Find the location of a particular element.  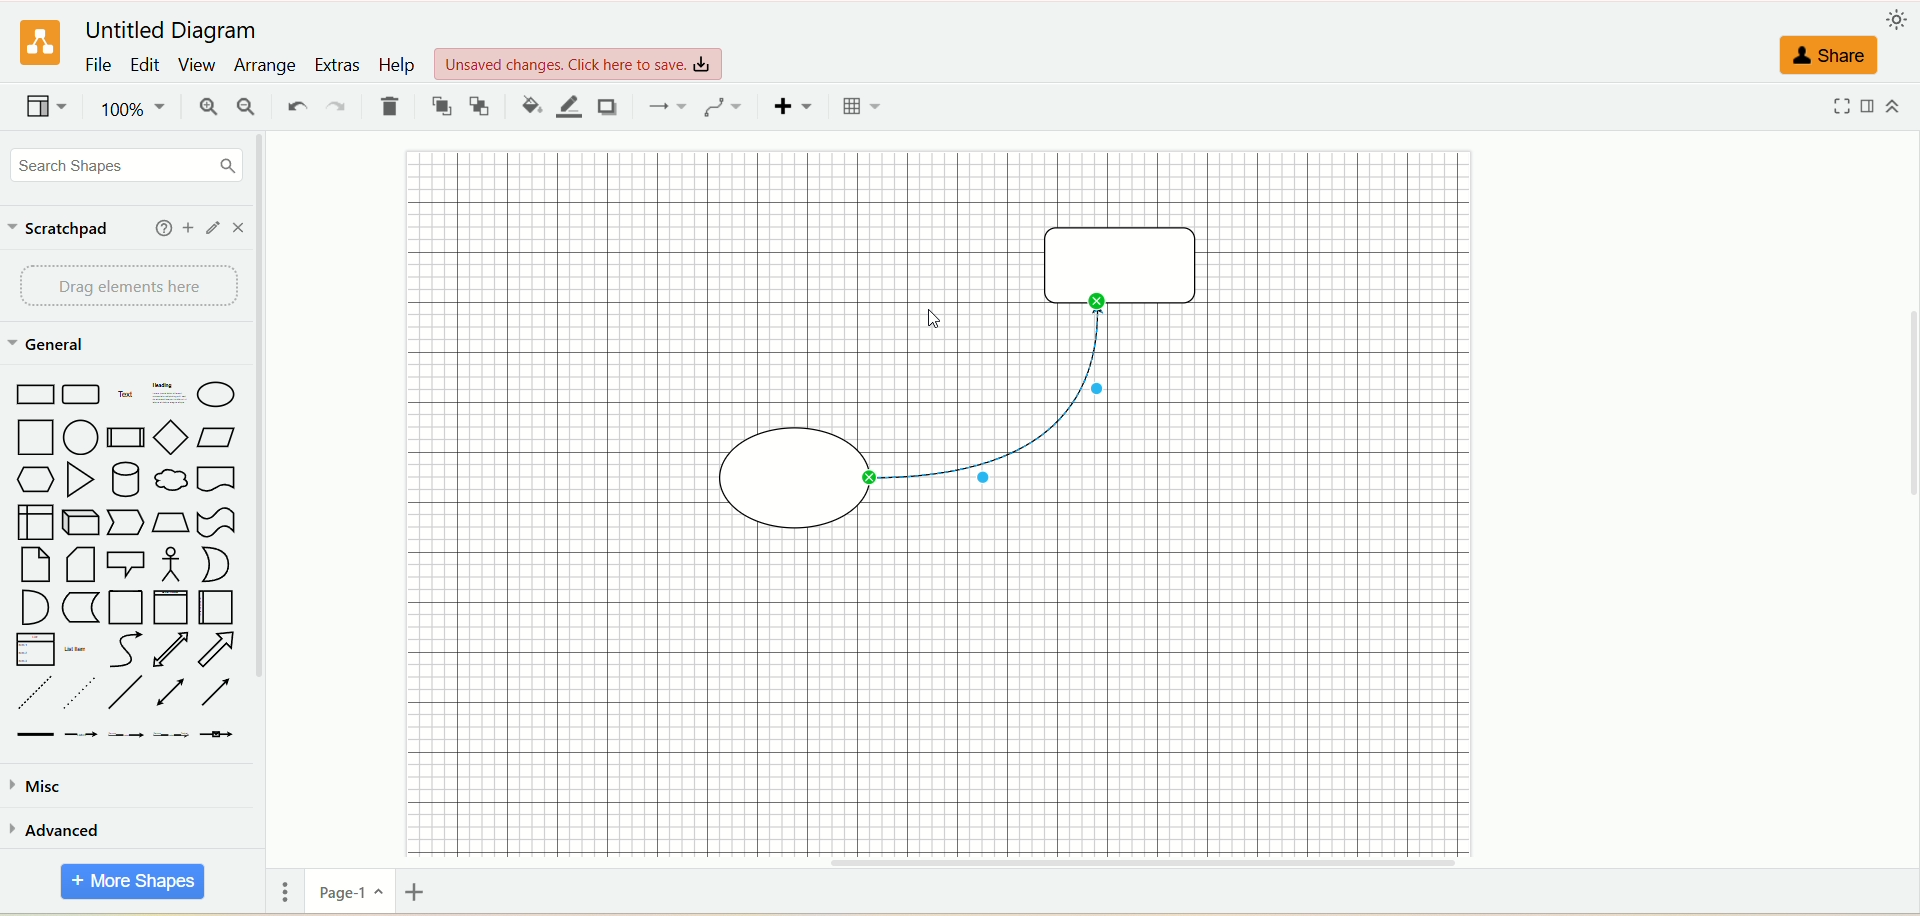

insert is located at coordinates (790, 107).